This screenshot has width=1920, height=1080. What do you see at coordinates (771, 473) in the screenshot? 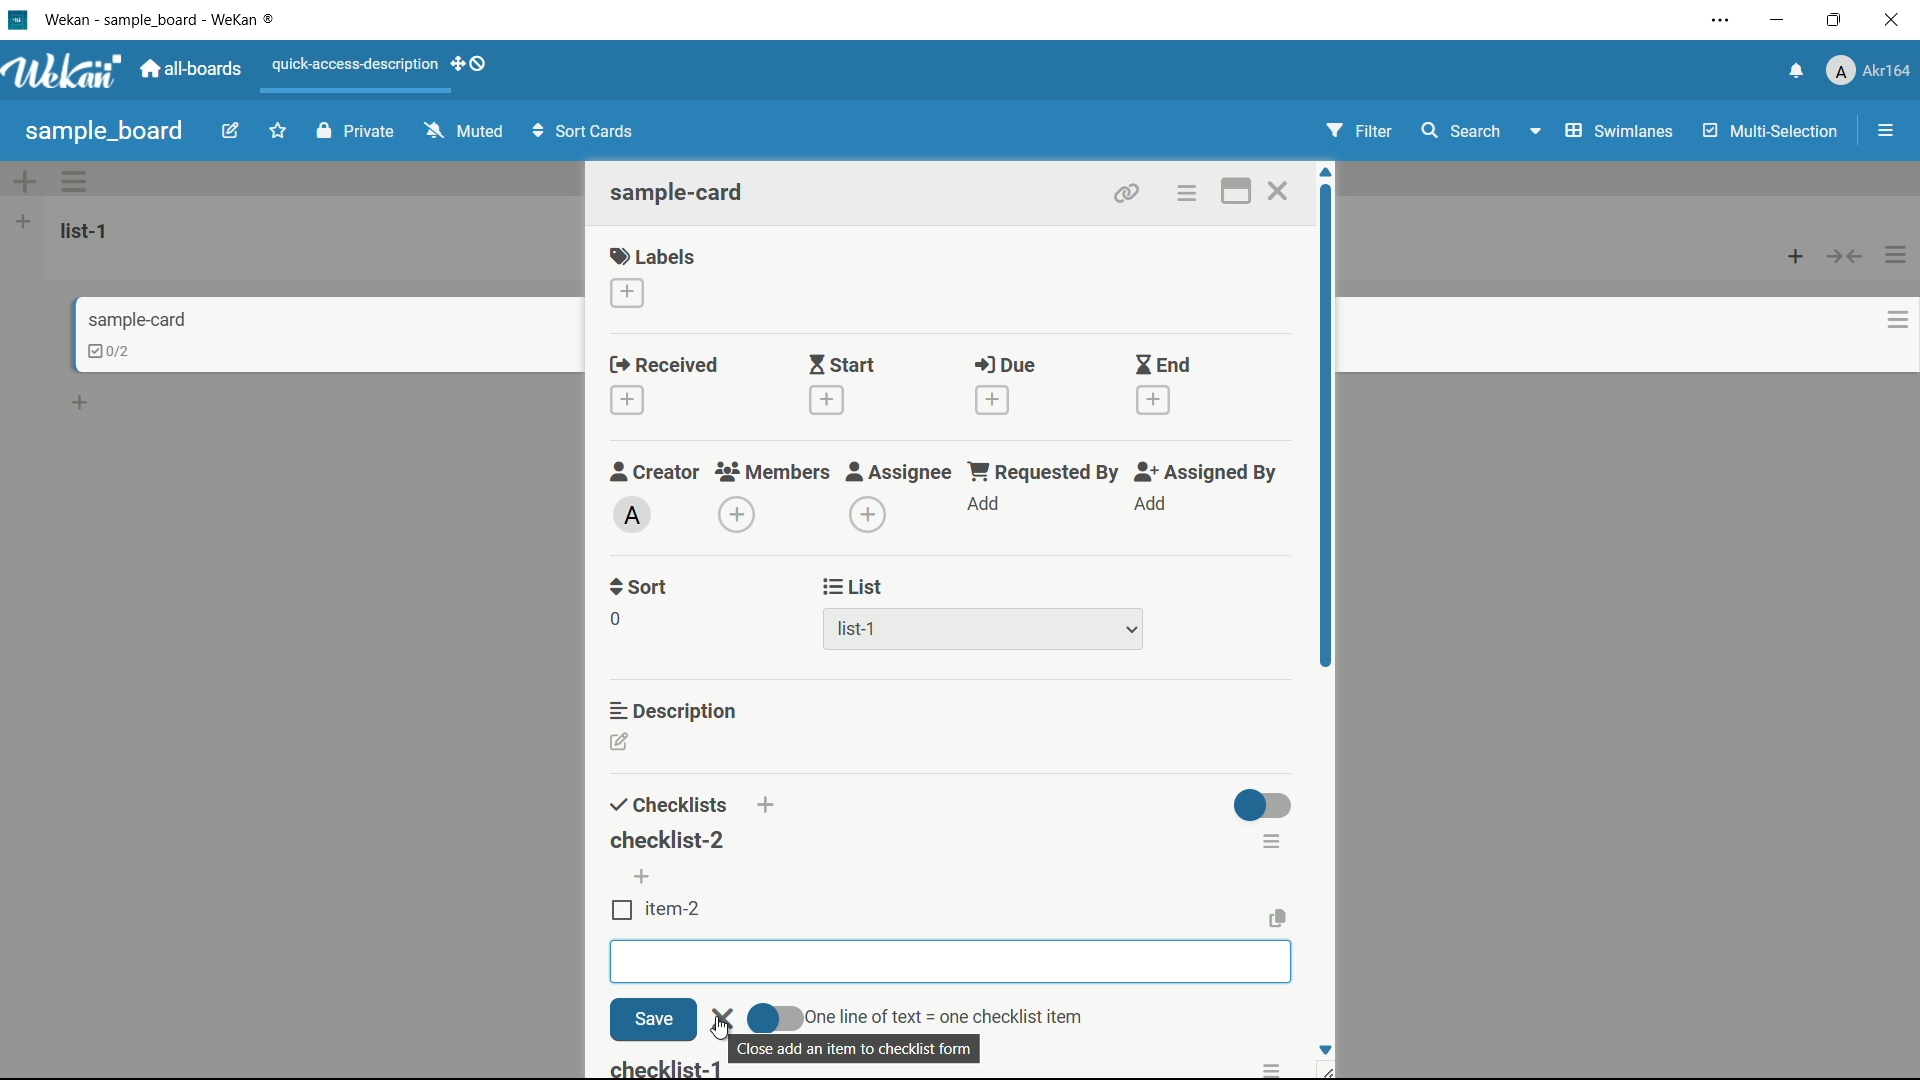
I see `members` at bounding box center [771, 473].